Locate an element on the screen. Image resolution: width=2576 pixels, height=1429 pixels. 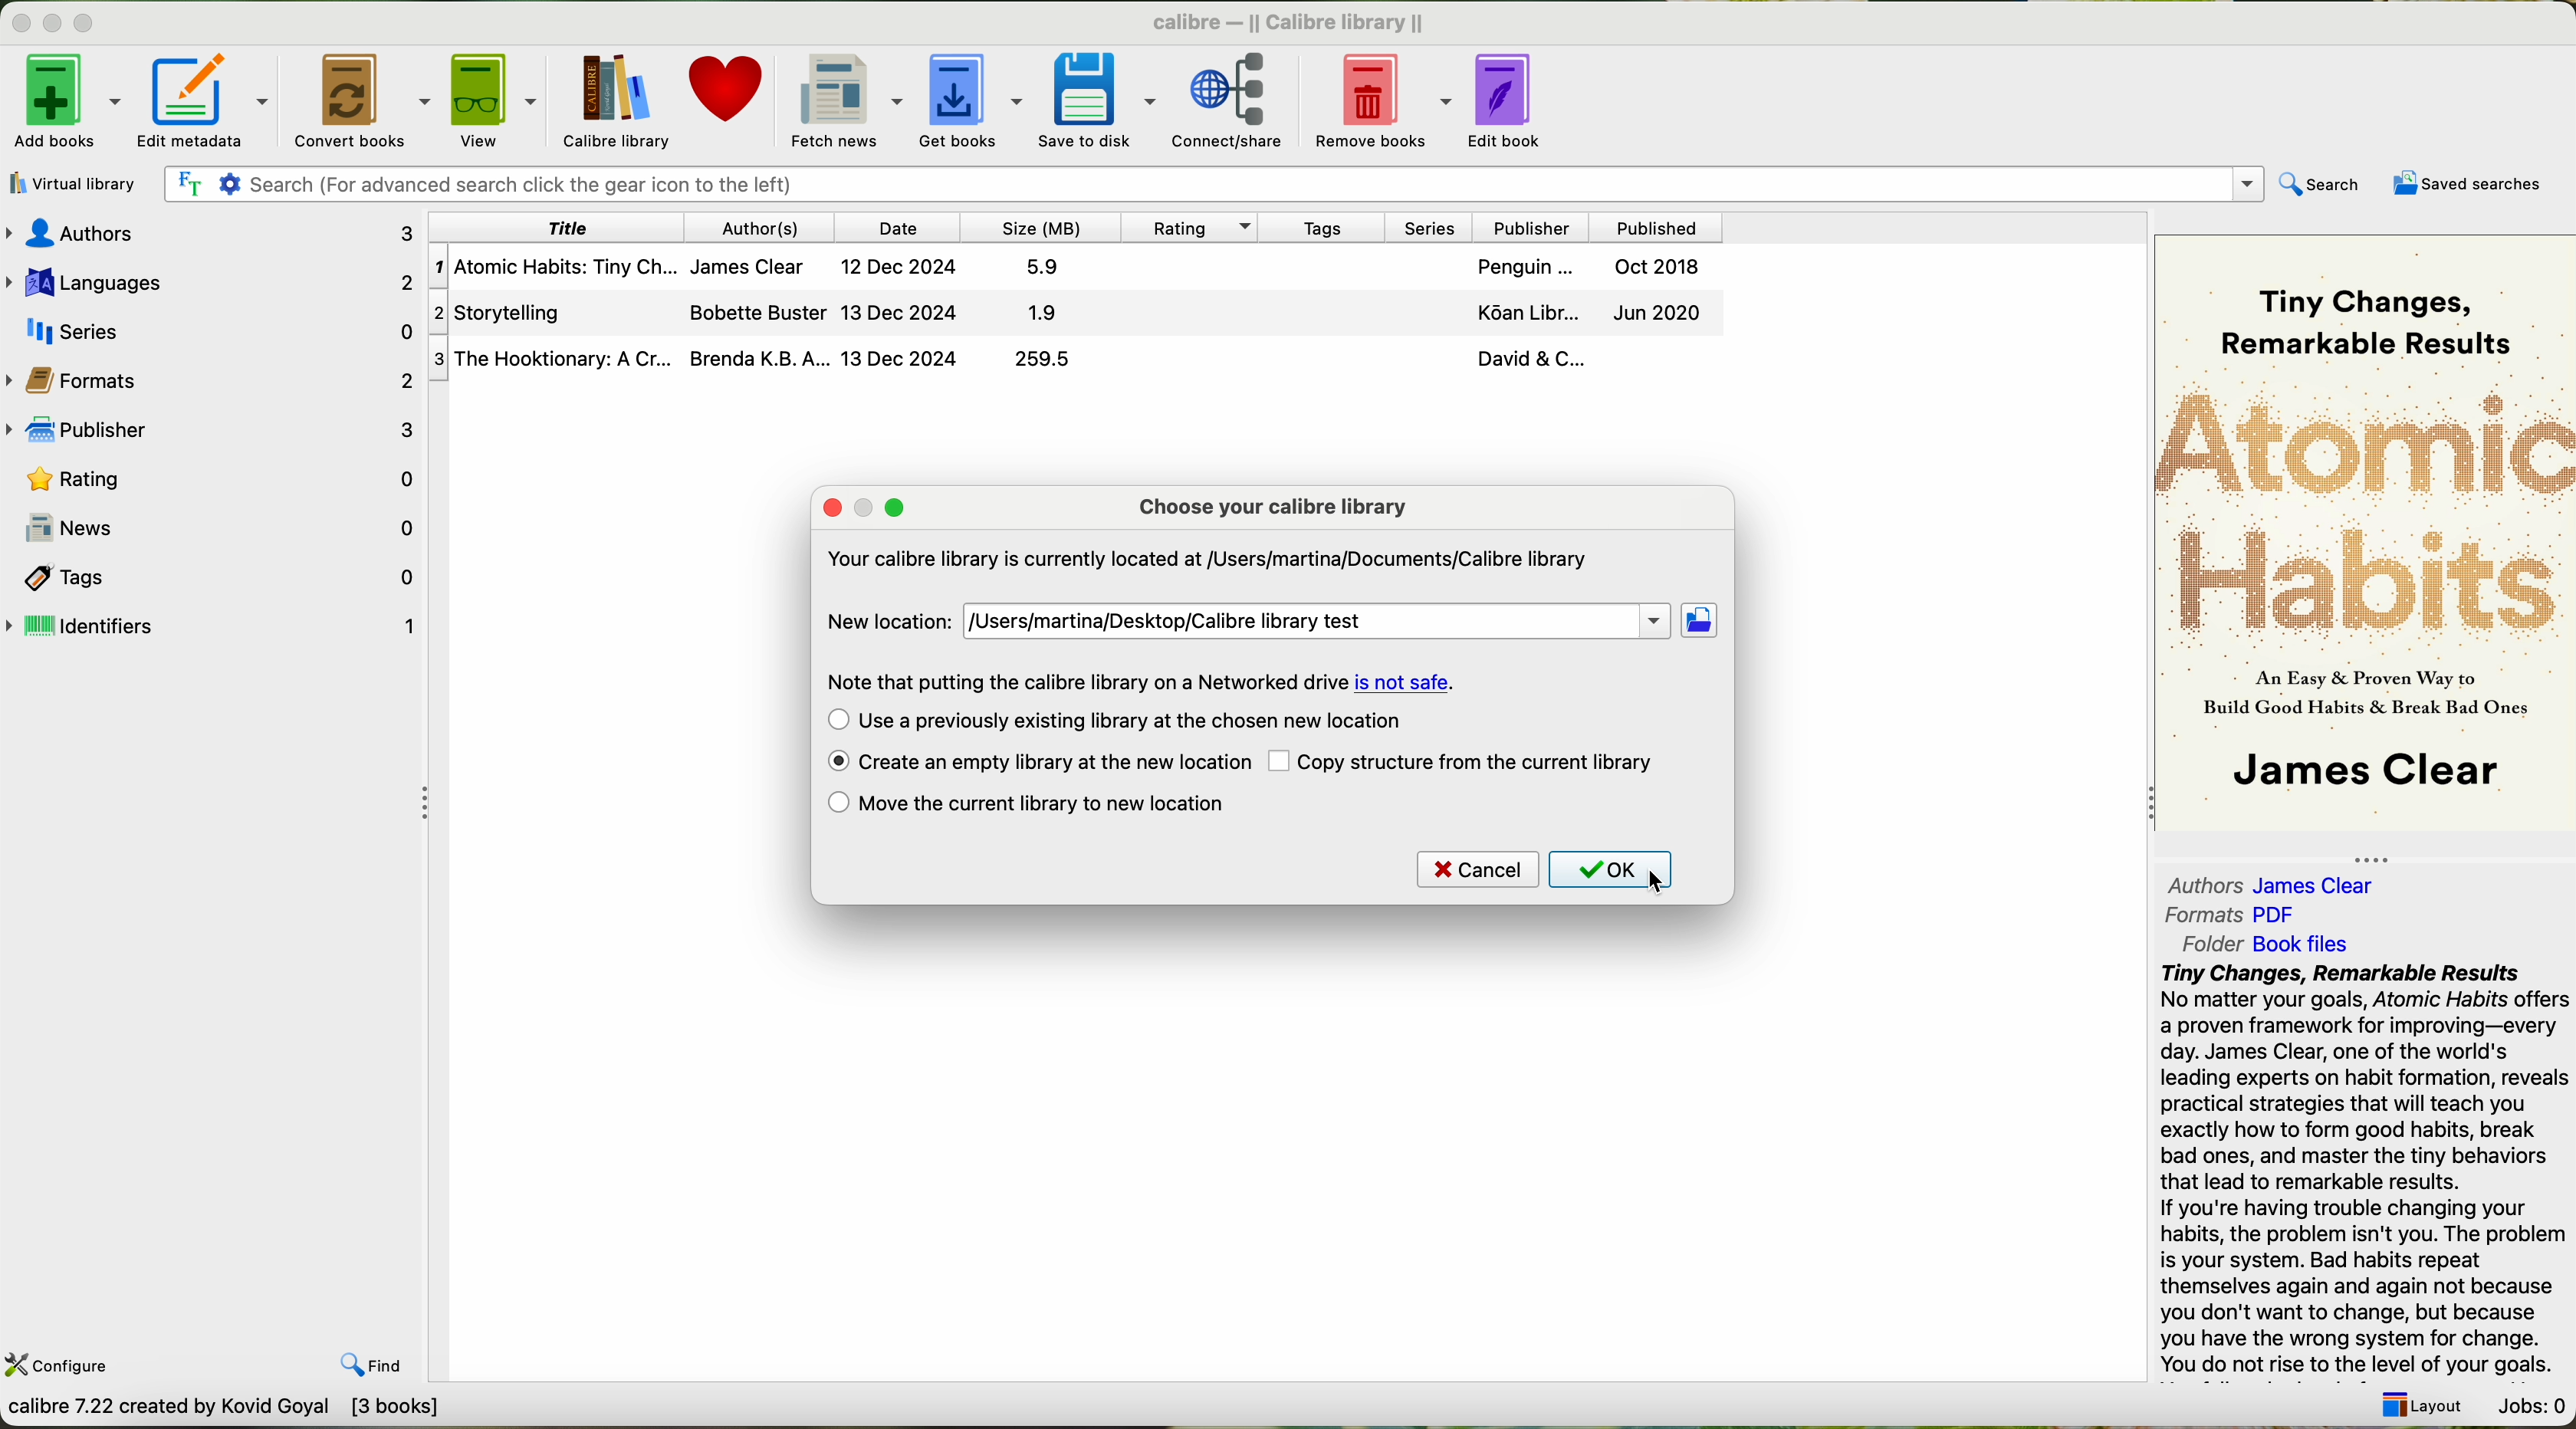
As Easy & Proven Way toBuild Good Habits & Break Bad Ones is located at coordinates (2355, 695).